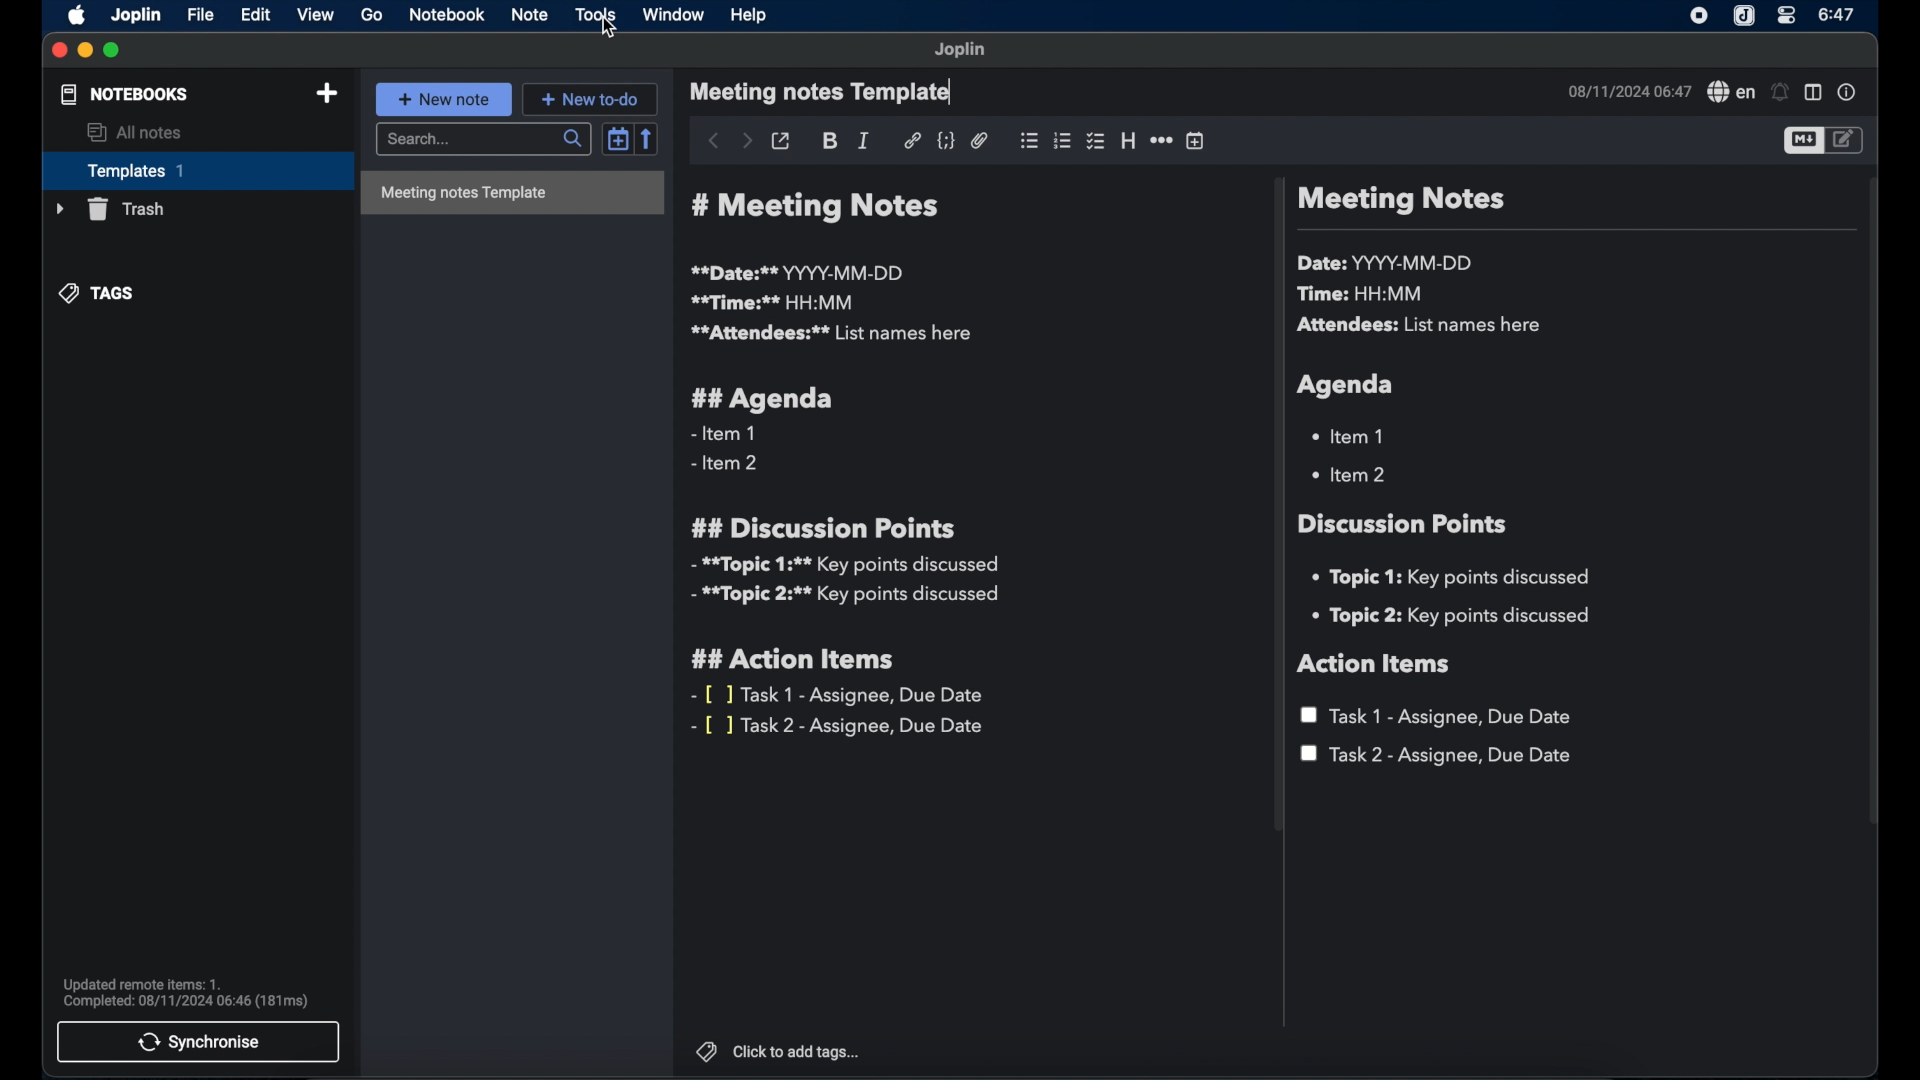  Describe the element at coordinates (1274, 508) in the screenshot. I see `scroll bar` at that location.